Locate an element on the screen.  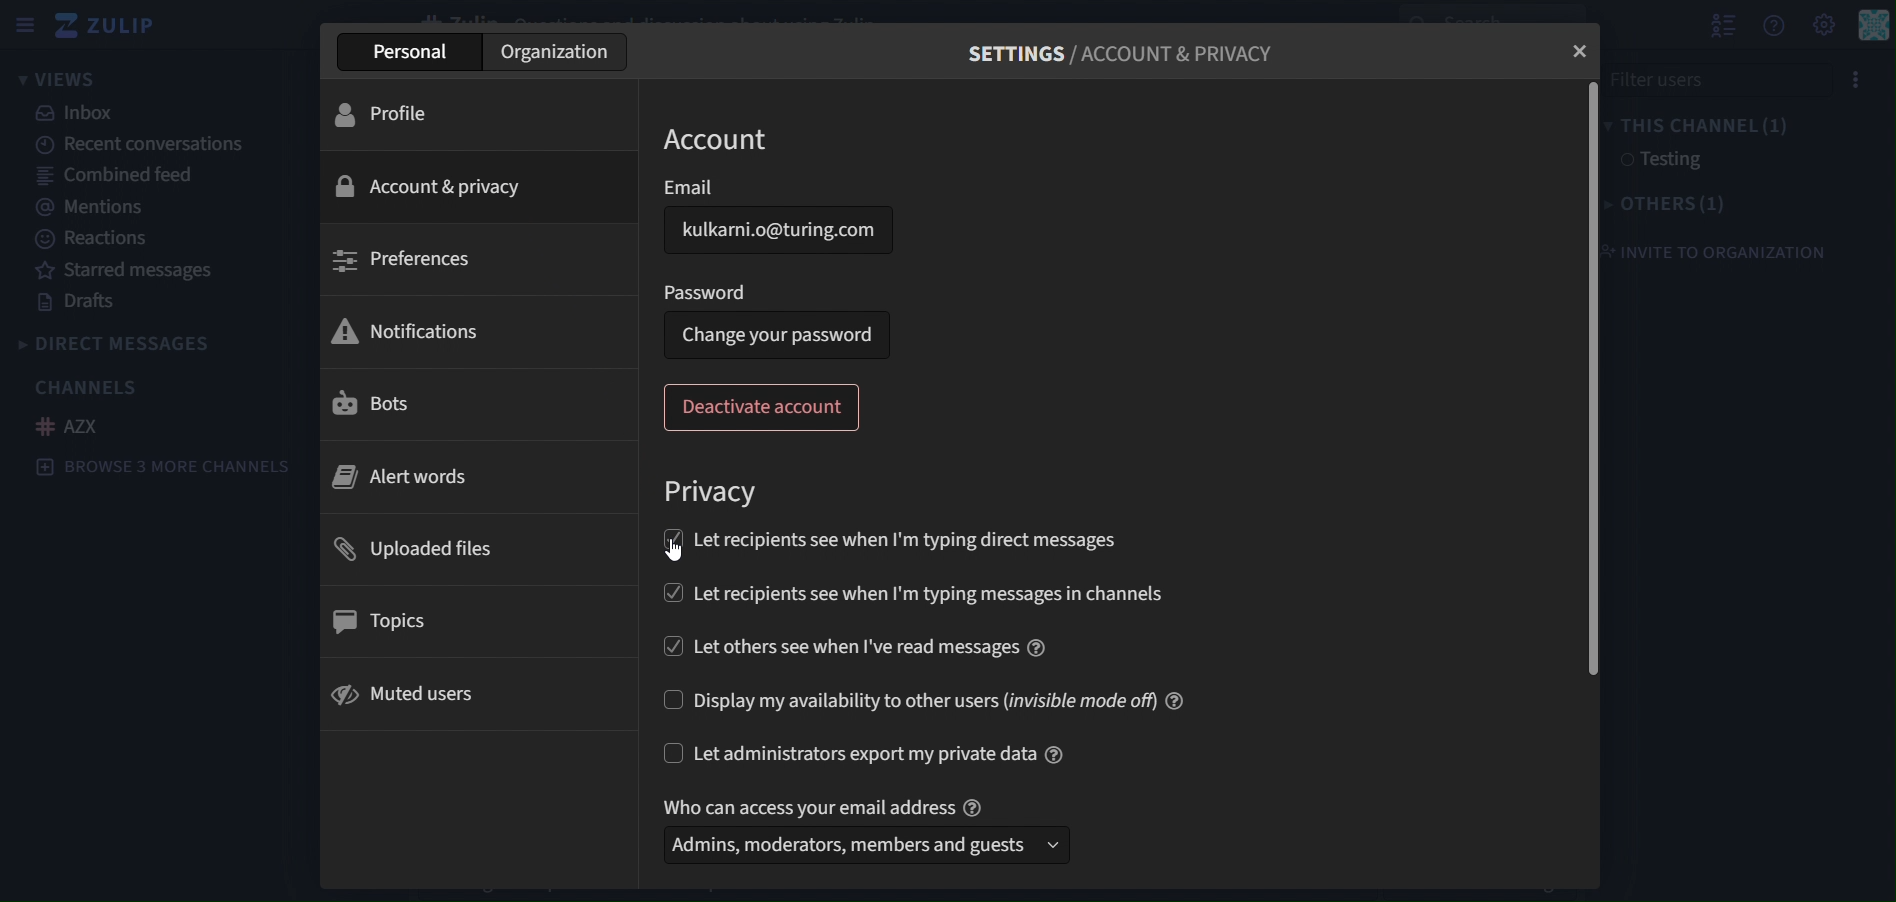
personal is located at coordinates (410, 51).